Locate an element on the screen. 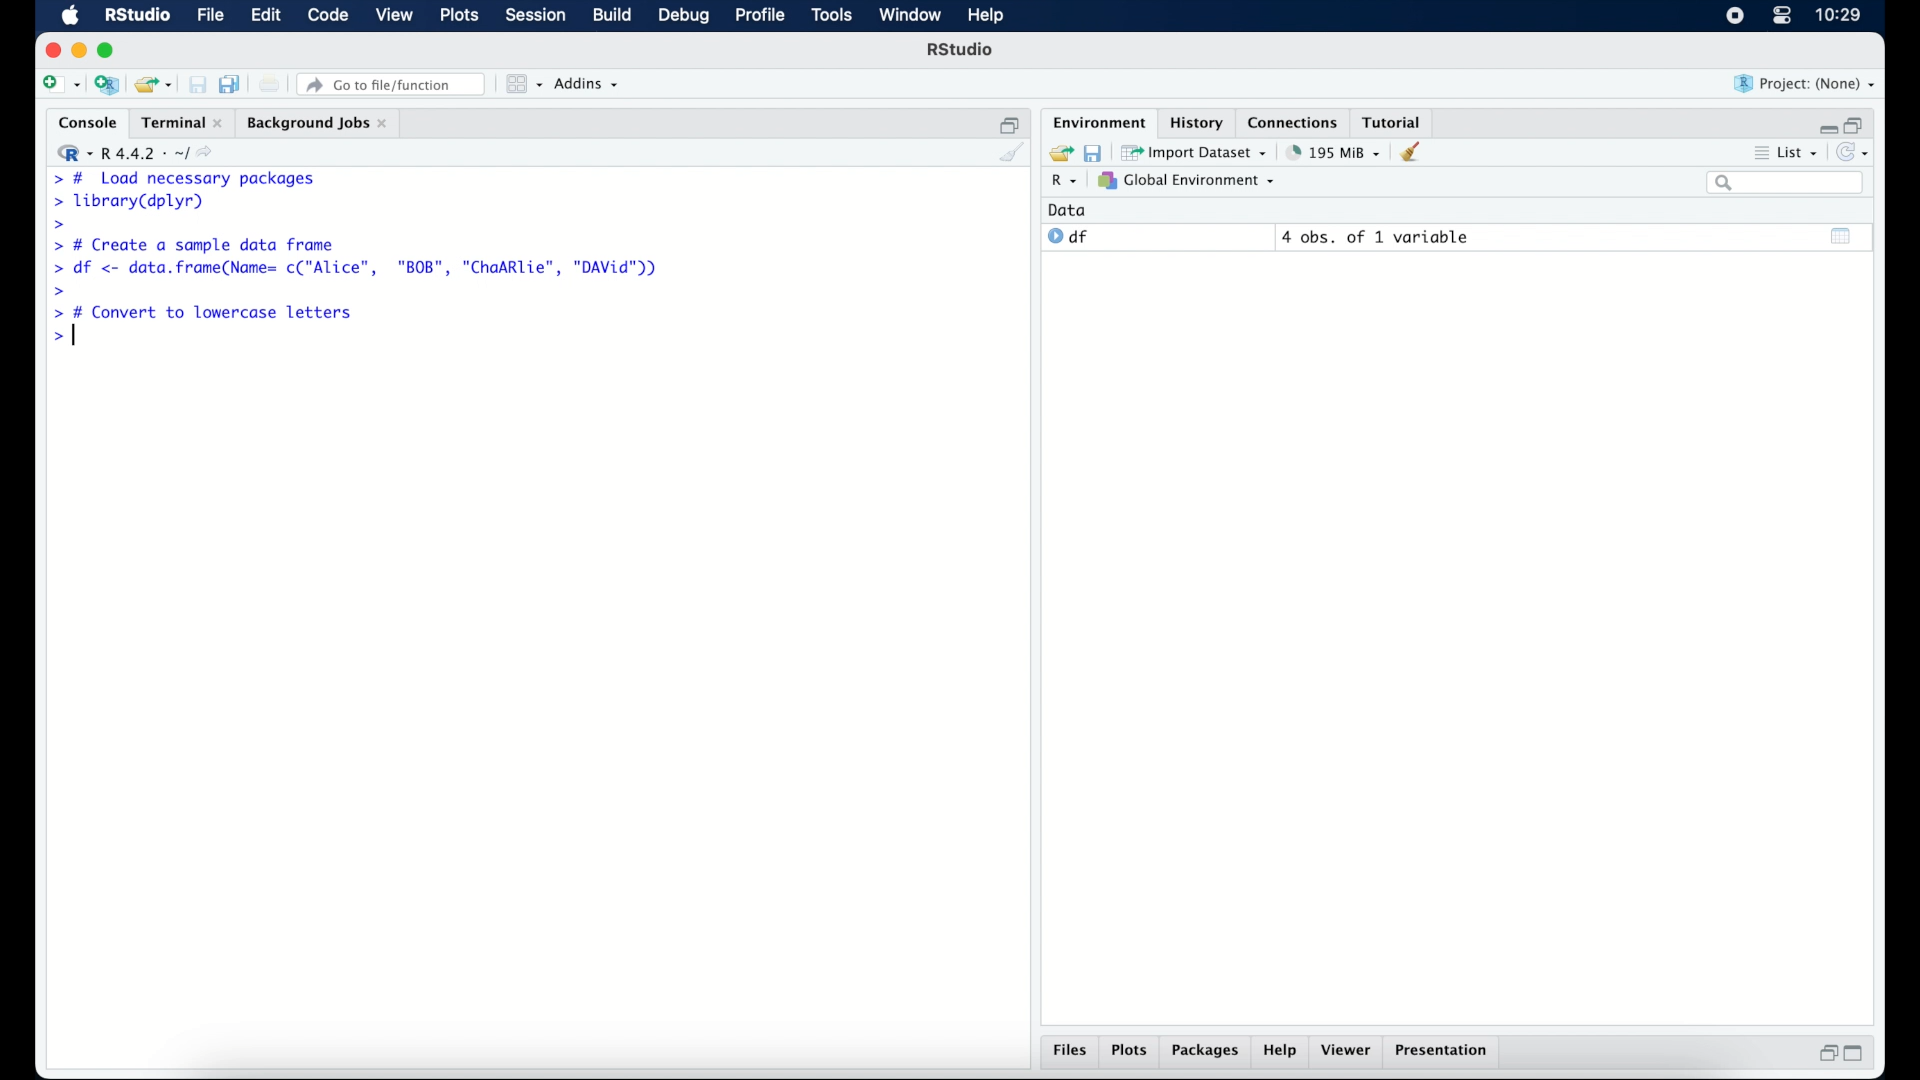 The height and width of the screenshot is (1080, 1920). command prompt is located at coordinates (60, 290).